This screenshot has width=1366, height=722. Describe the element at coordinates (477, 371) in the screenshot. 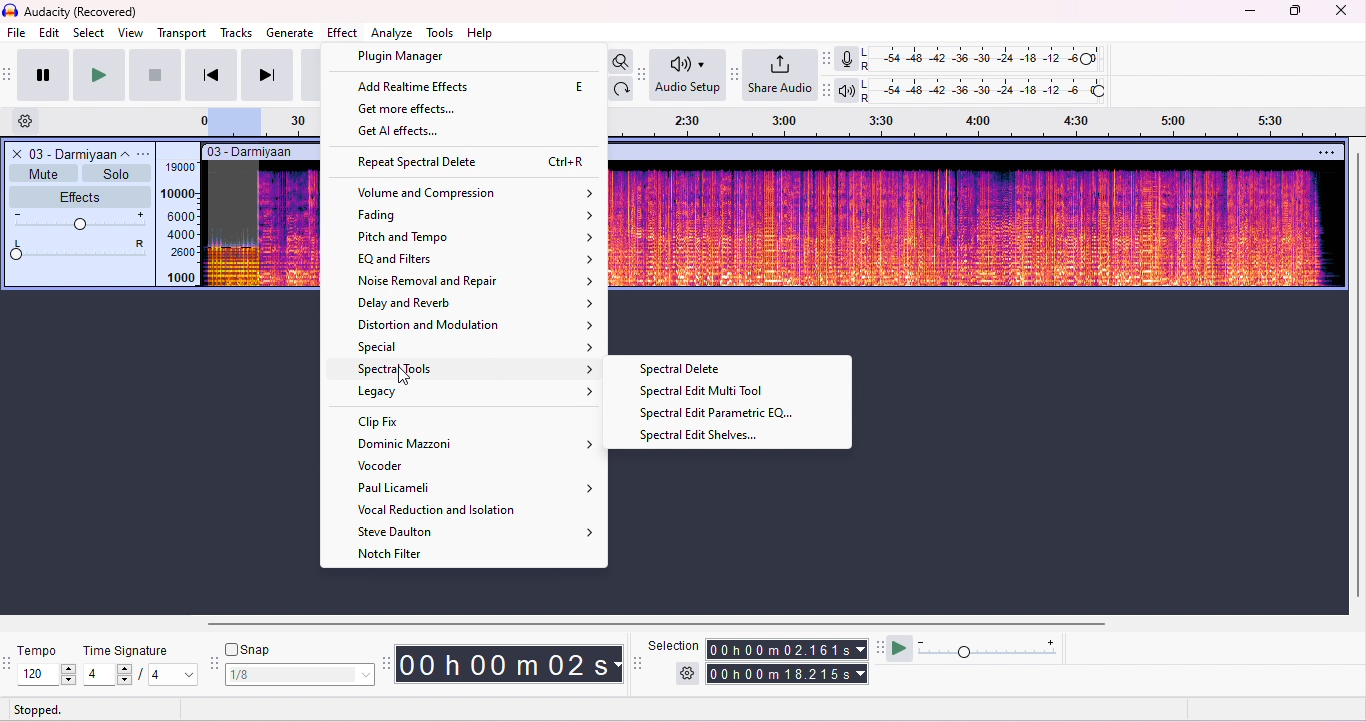

I see `spectral tools` at that location.